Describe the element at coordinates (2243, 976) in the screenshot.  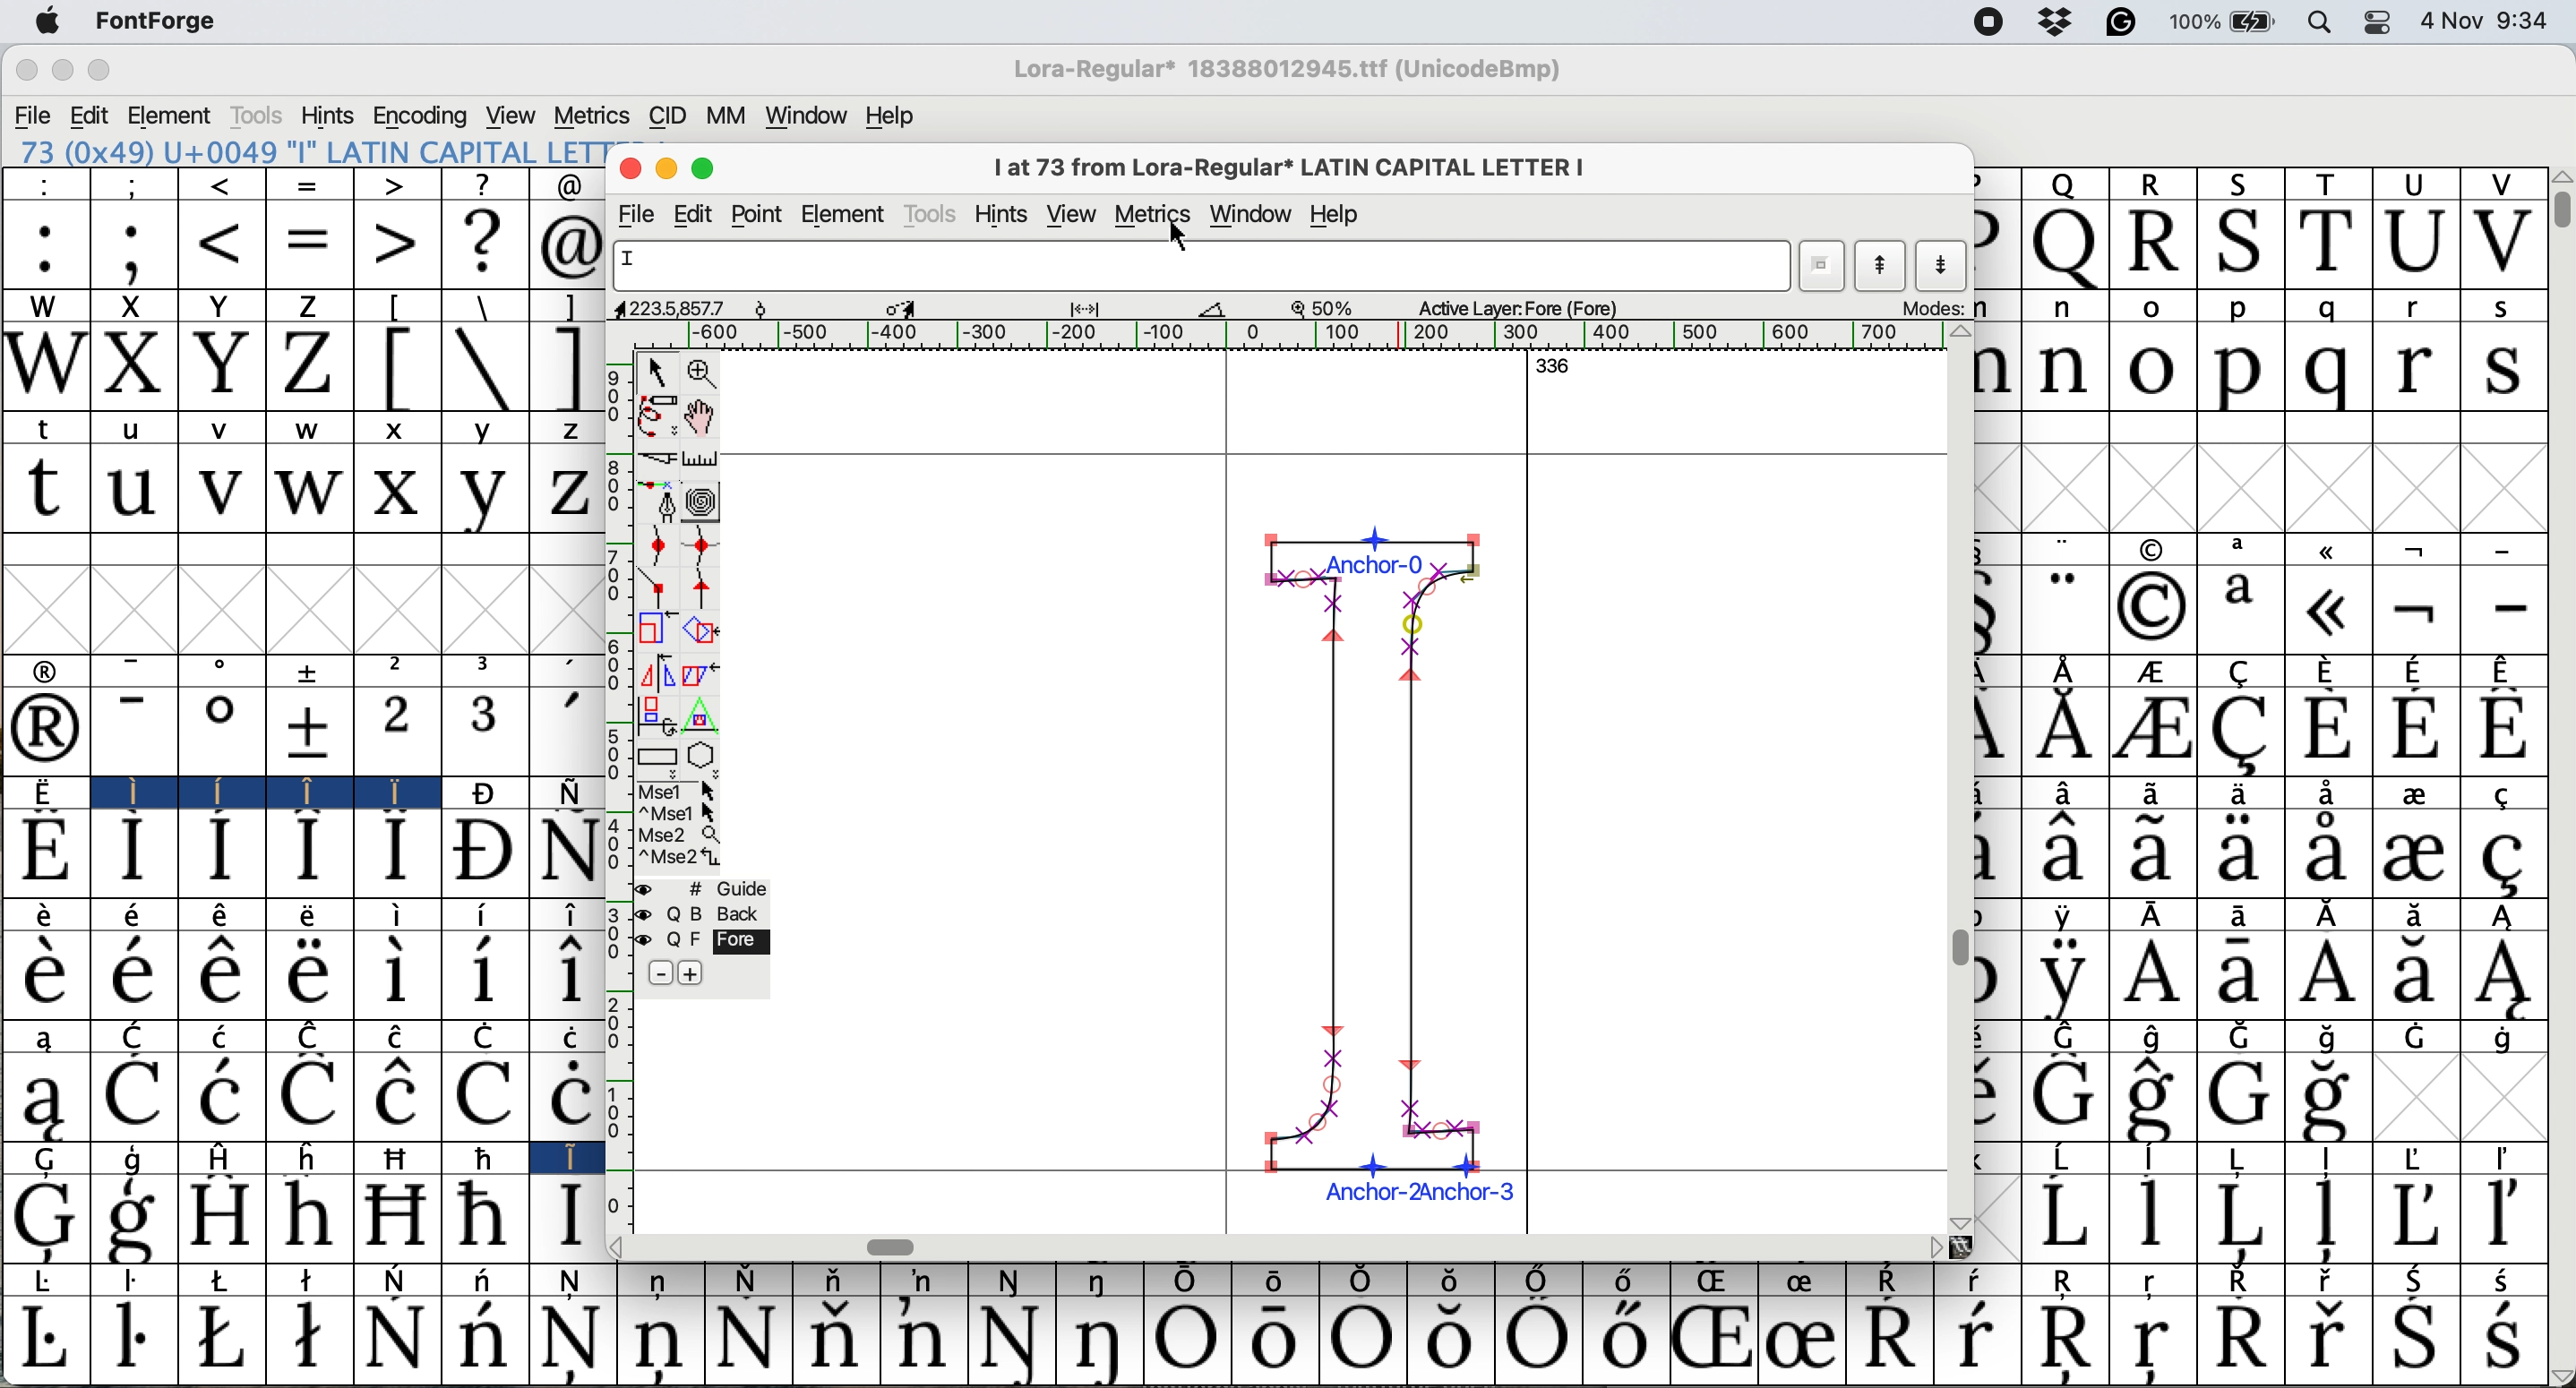
I see `Symbol` at that location.